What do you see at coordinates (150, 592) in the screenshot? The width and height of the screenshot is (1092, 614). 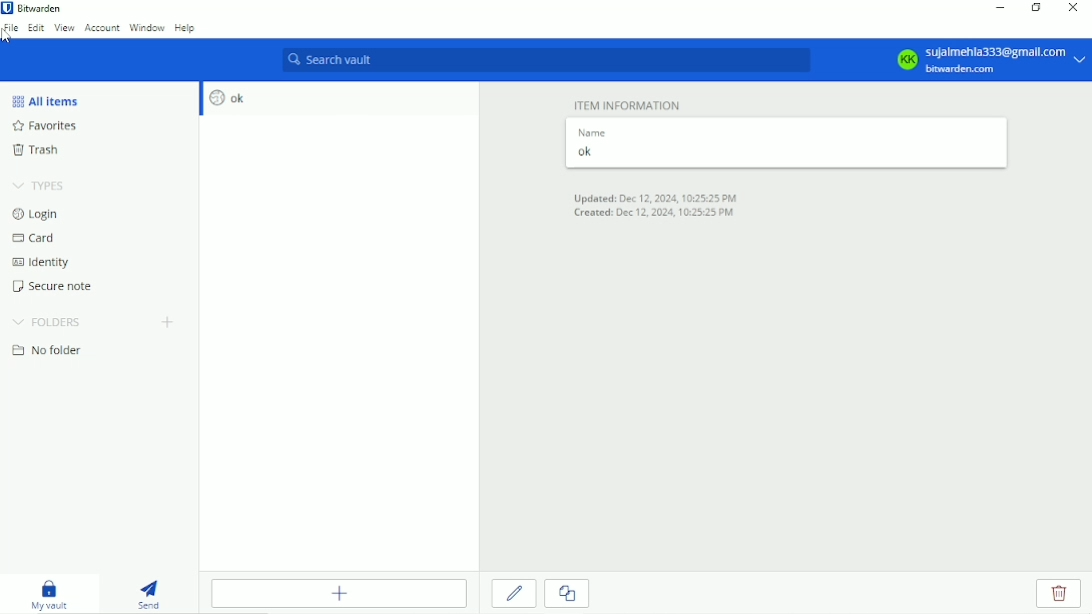 I see `Send` at bounding box center [150, 592].